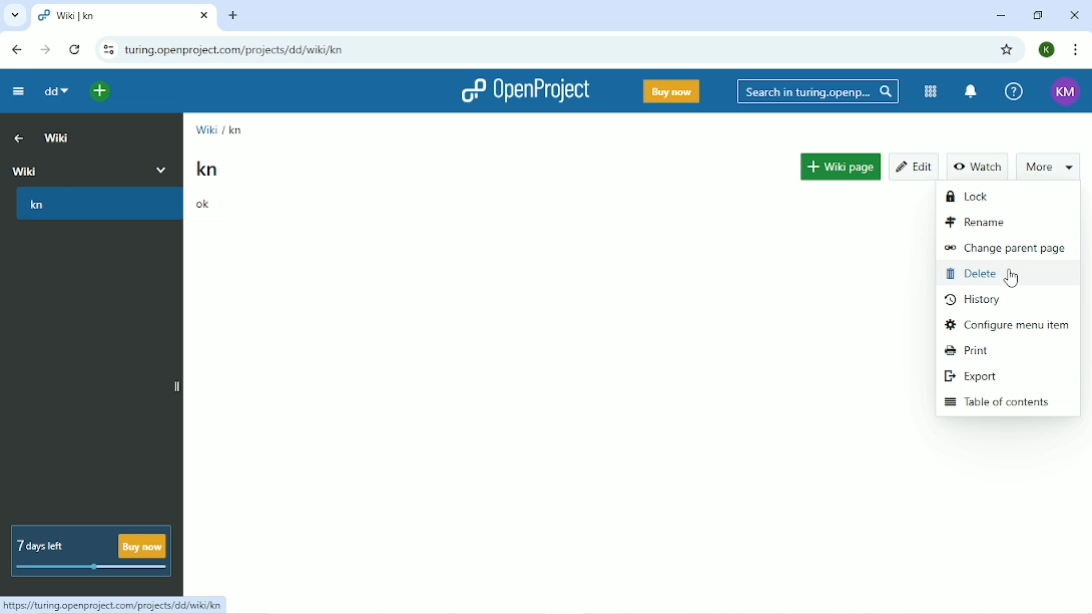 This screenshot has width=1092, height=614. I want to click on Account, so click(1065, 91).